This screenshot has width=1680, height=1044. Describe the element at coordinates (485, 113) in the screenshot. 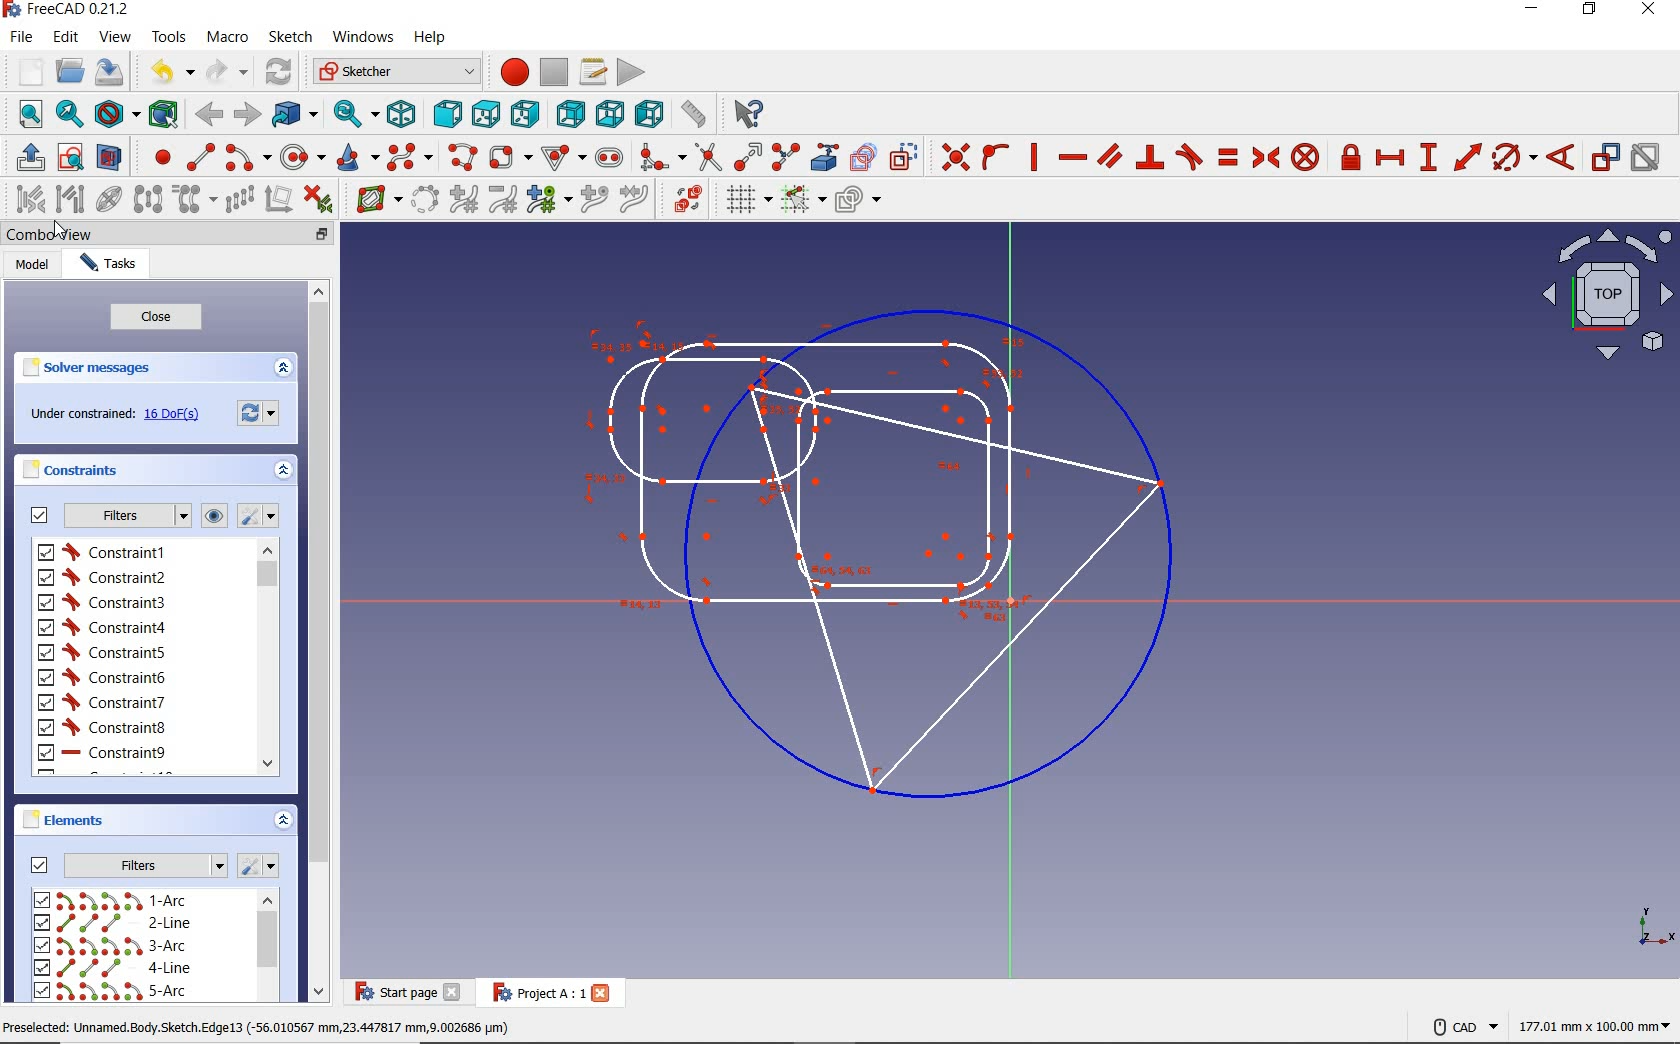

I see `top` at that location.